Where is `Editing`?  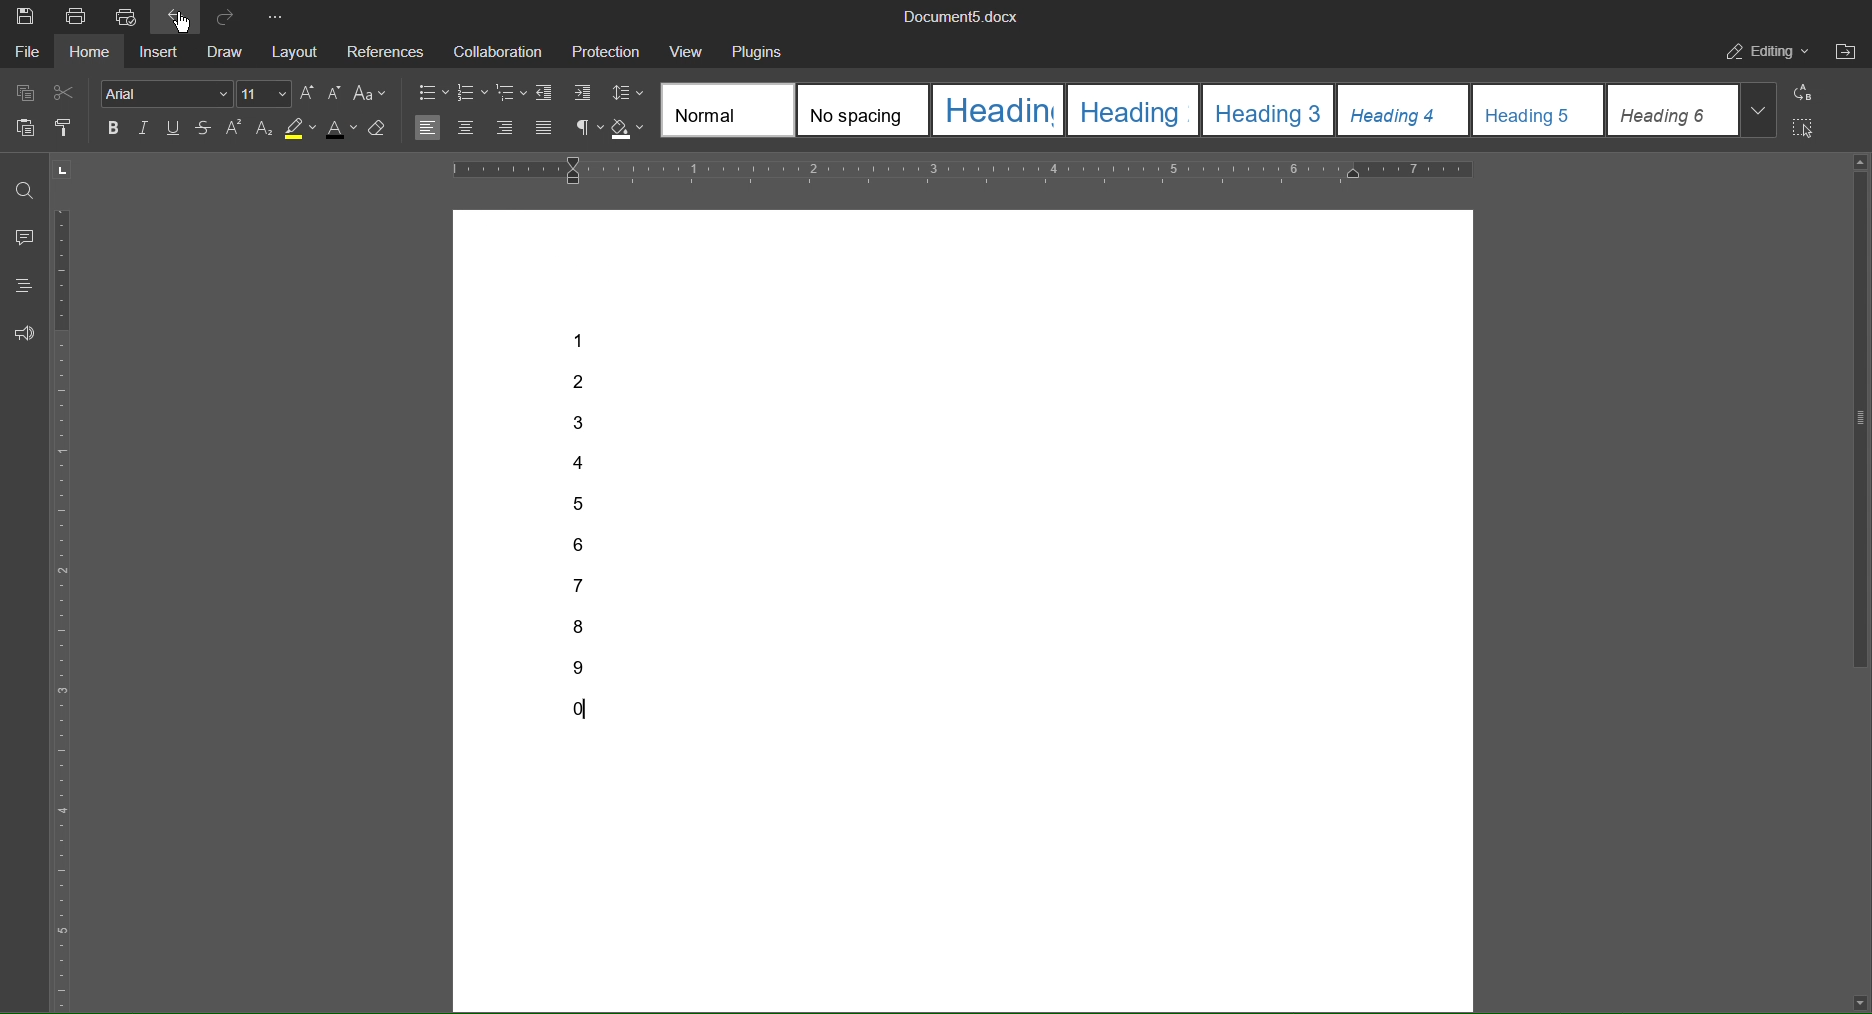 Editing is located at coordinates (1765, 53).